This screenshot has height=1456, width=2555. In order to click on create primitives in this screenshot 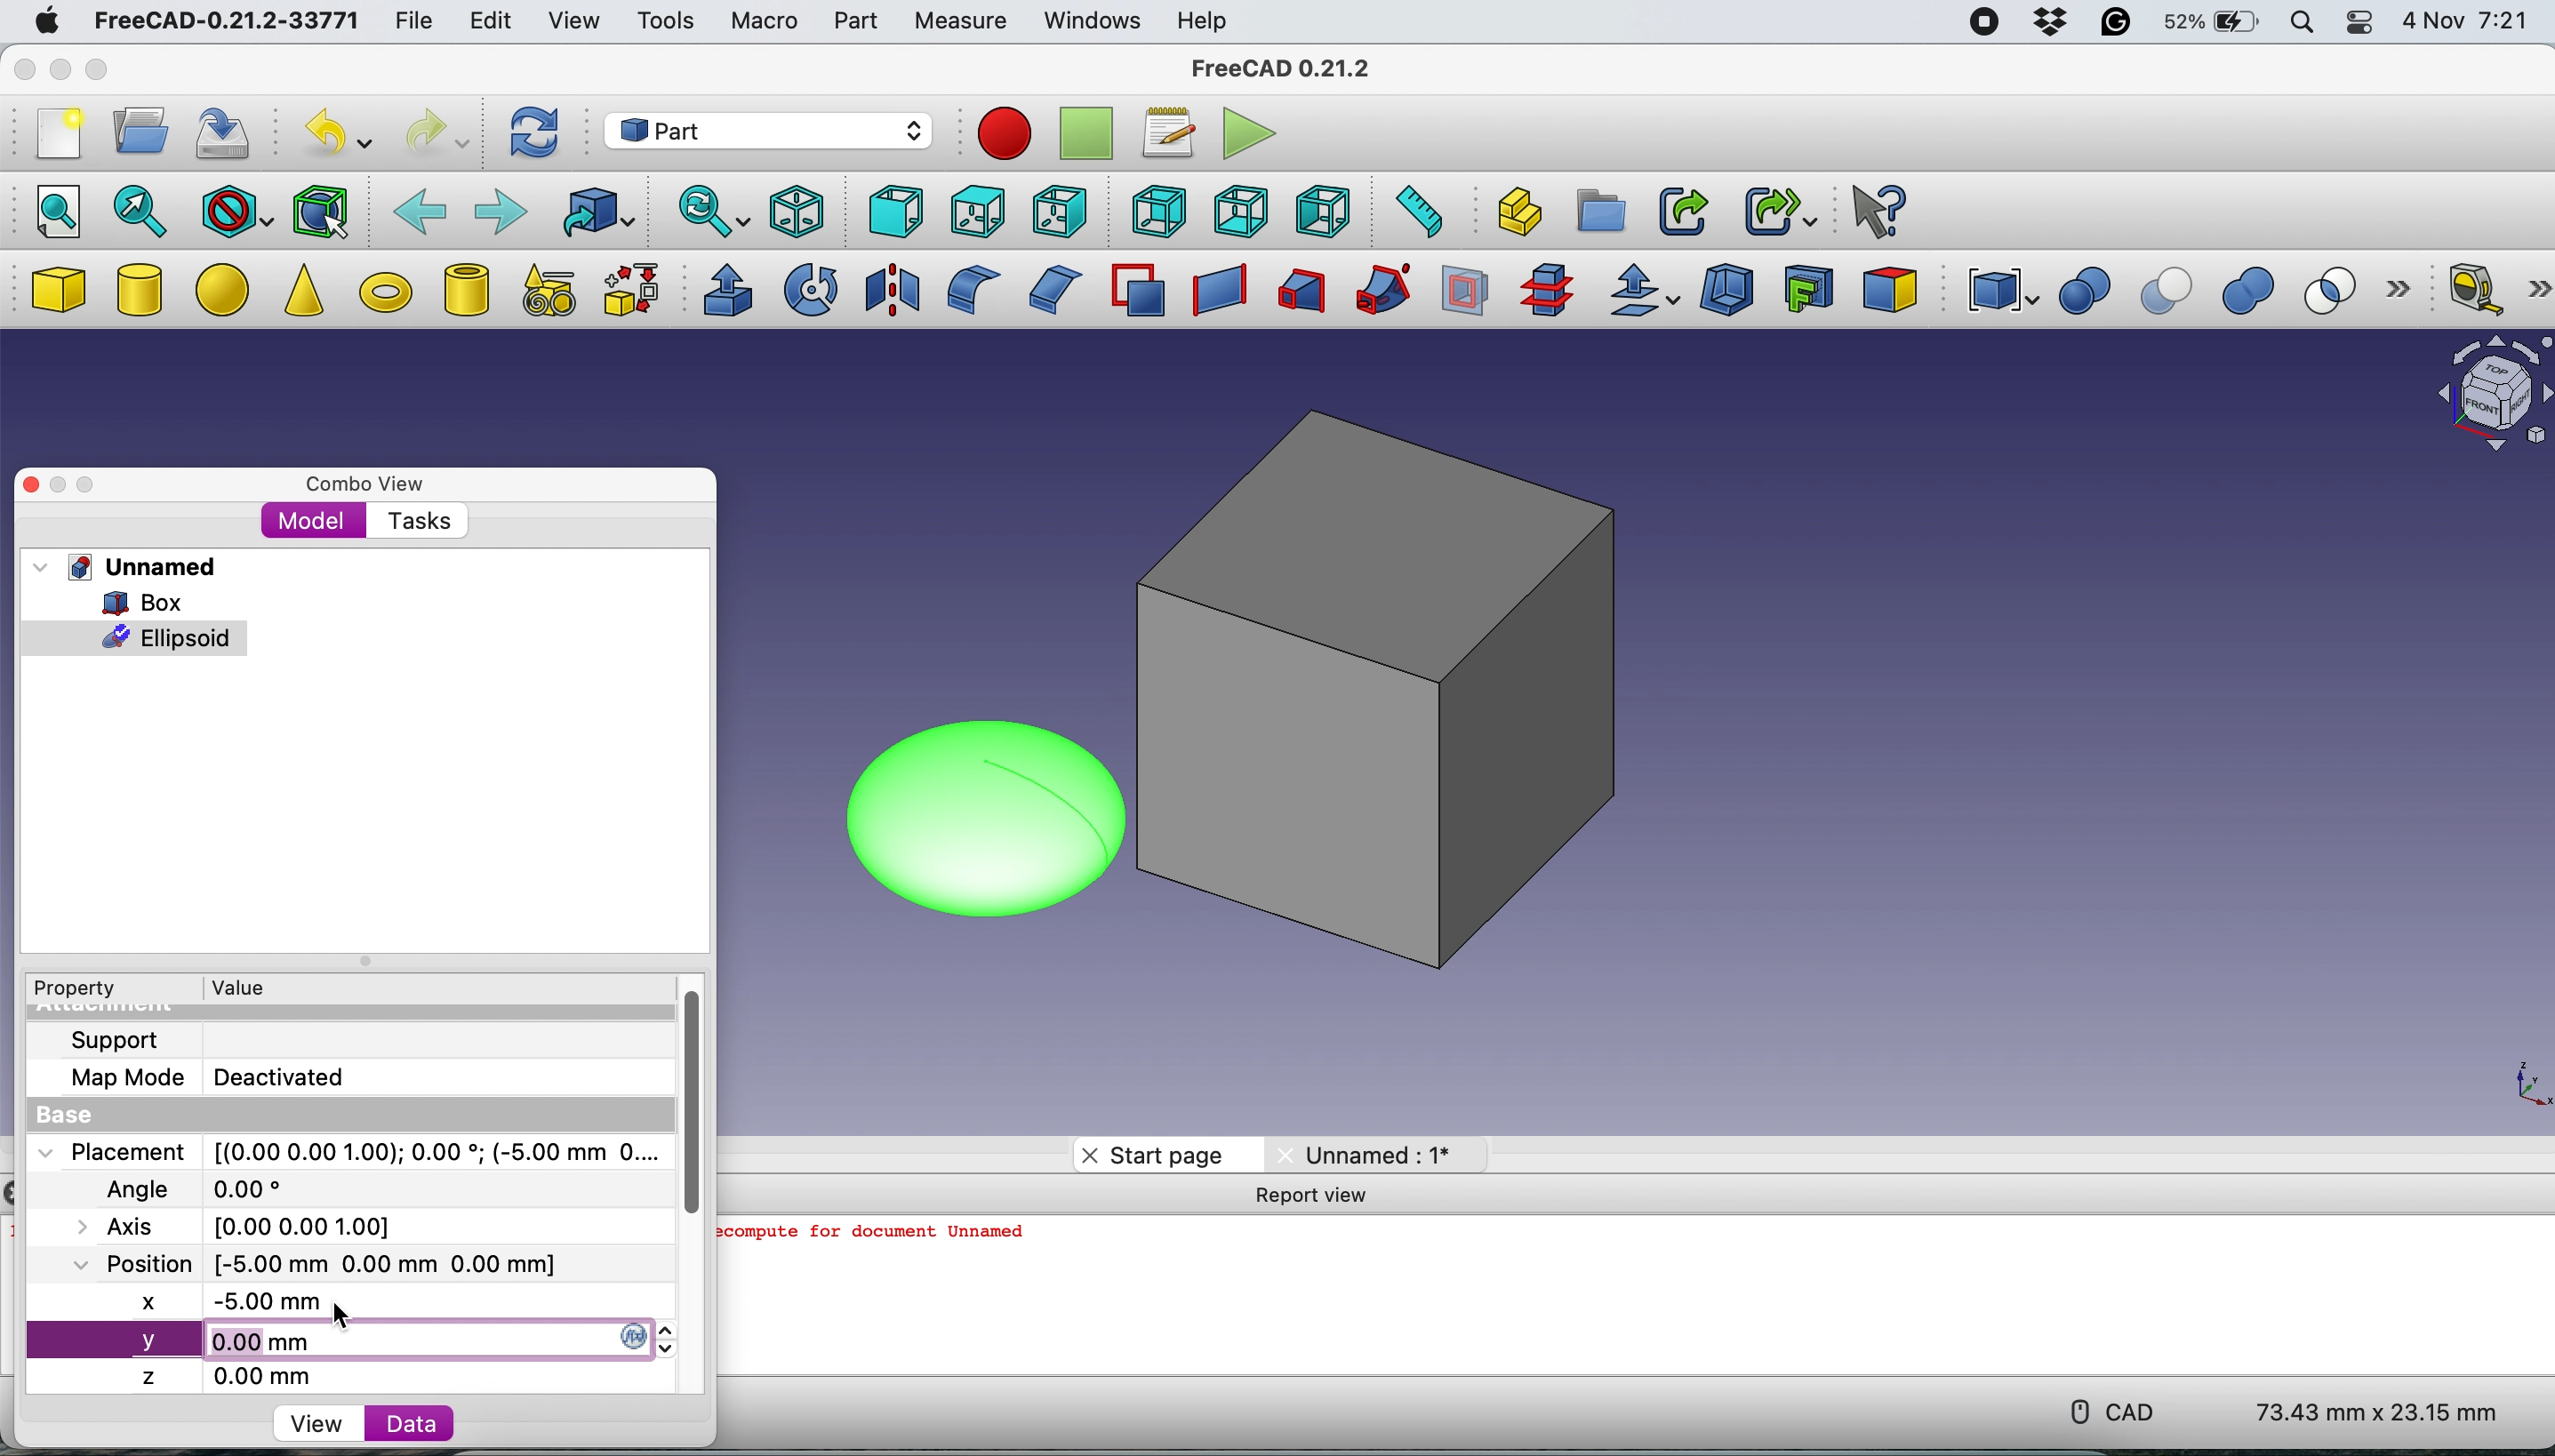, I will do `click(543, 292)`.